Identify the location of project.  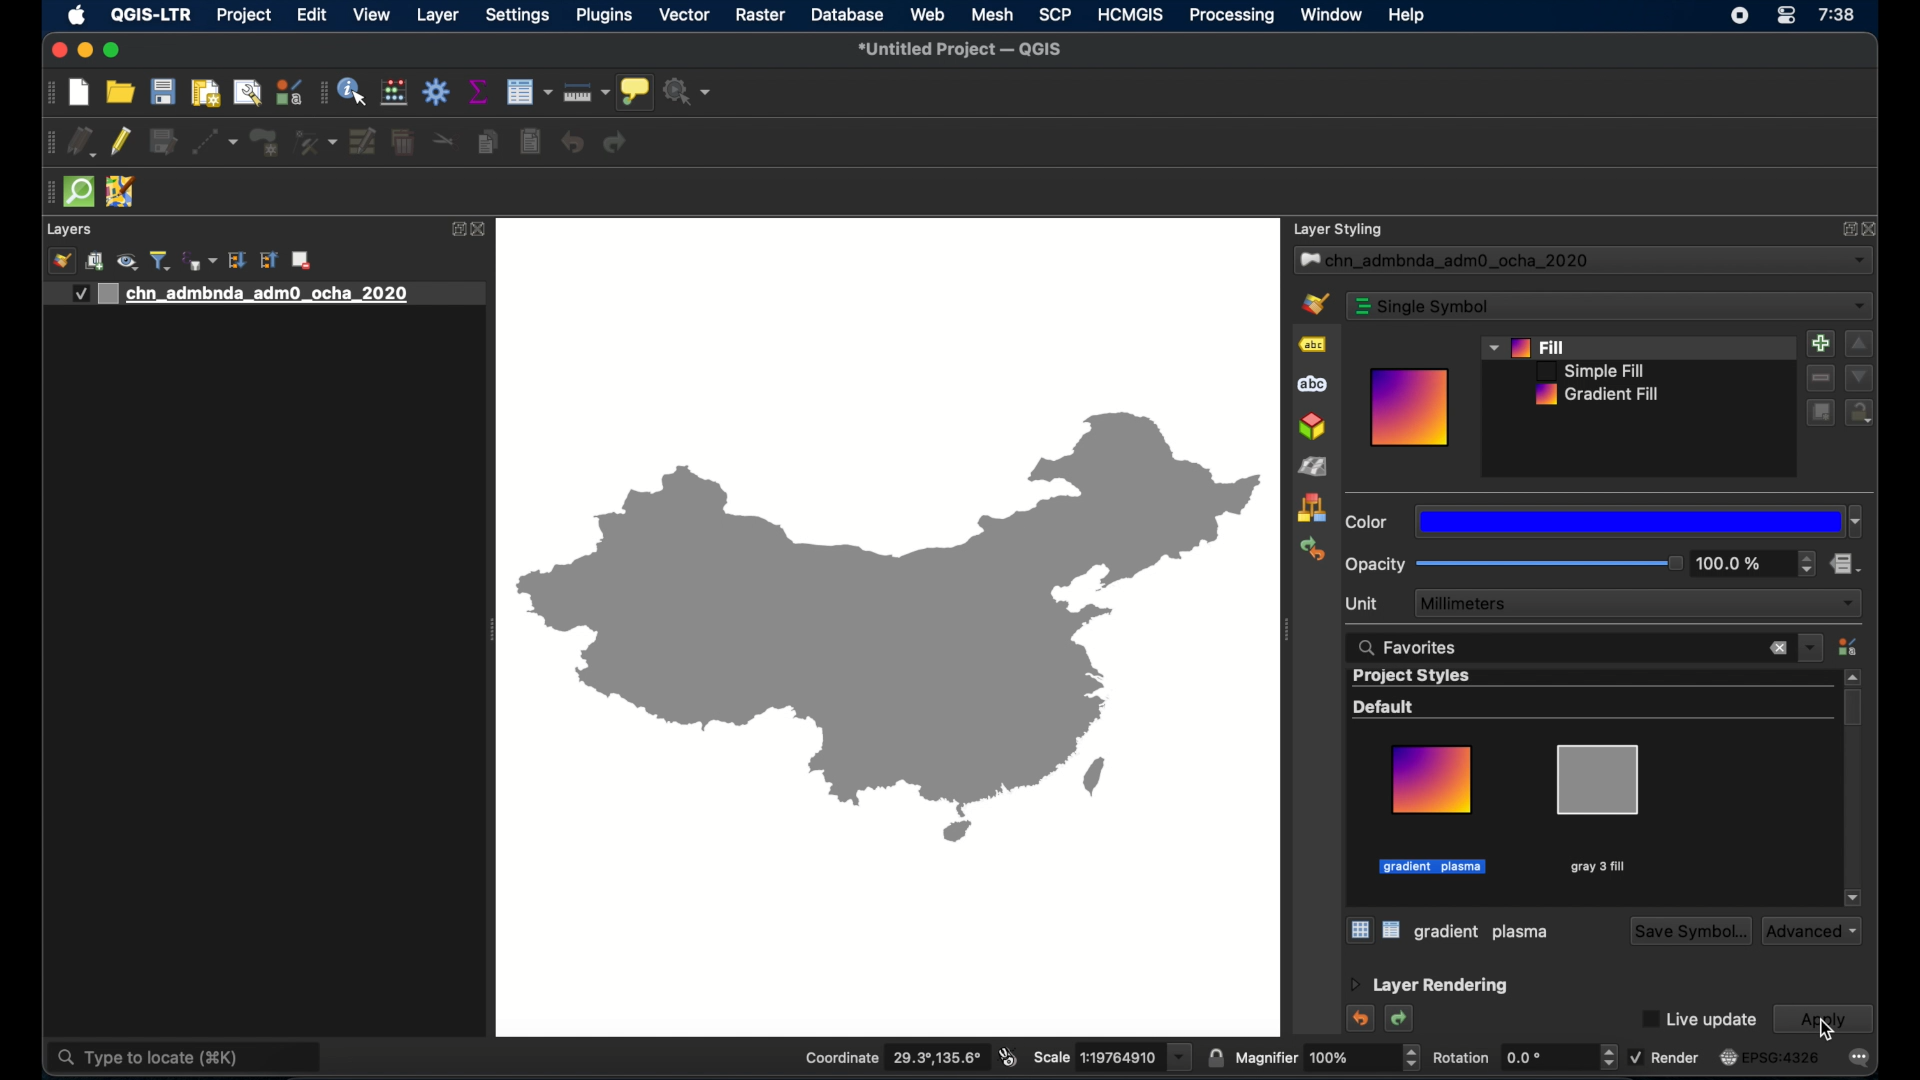
(243, 15).